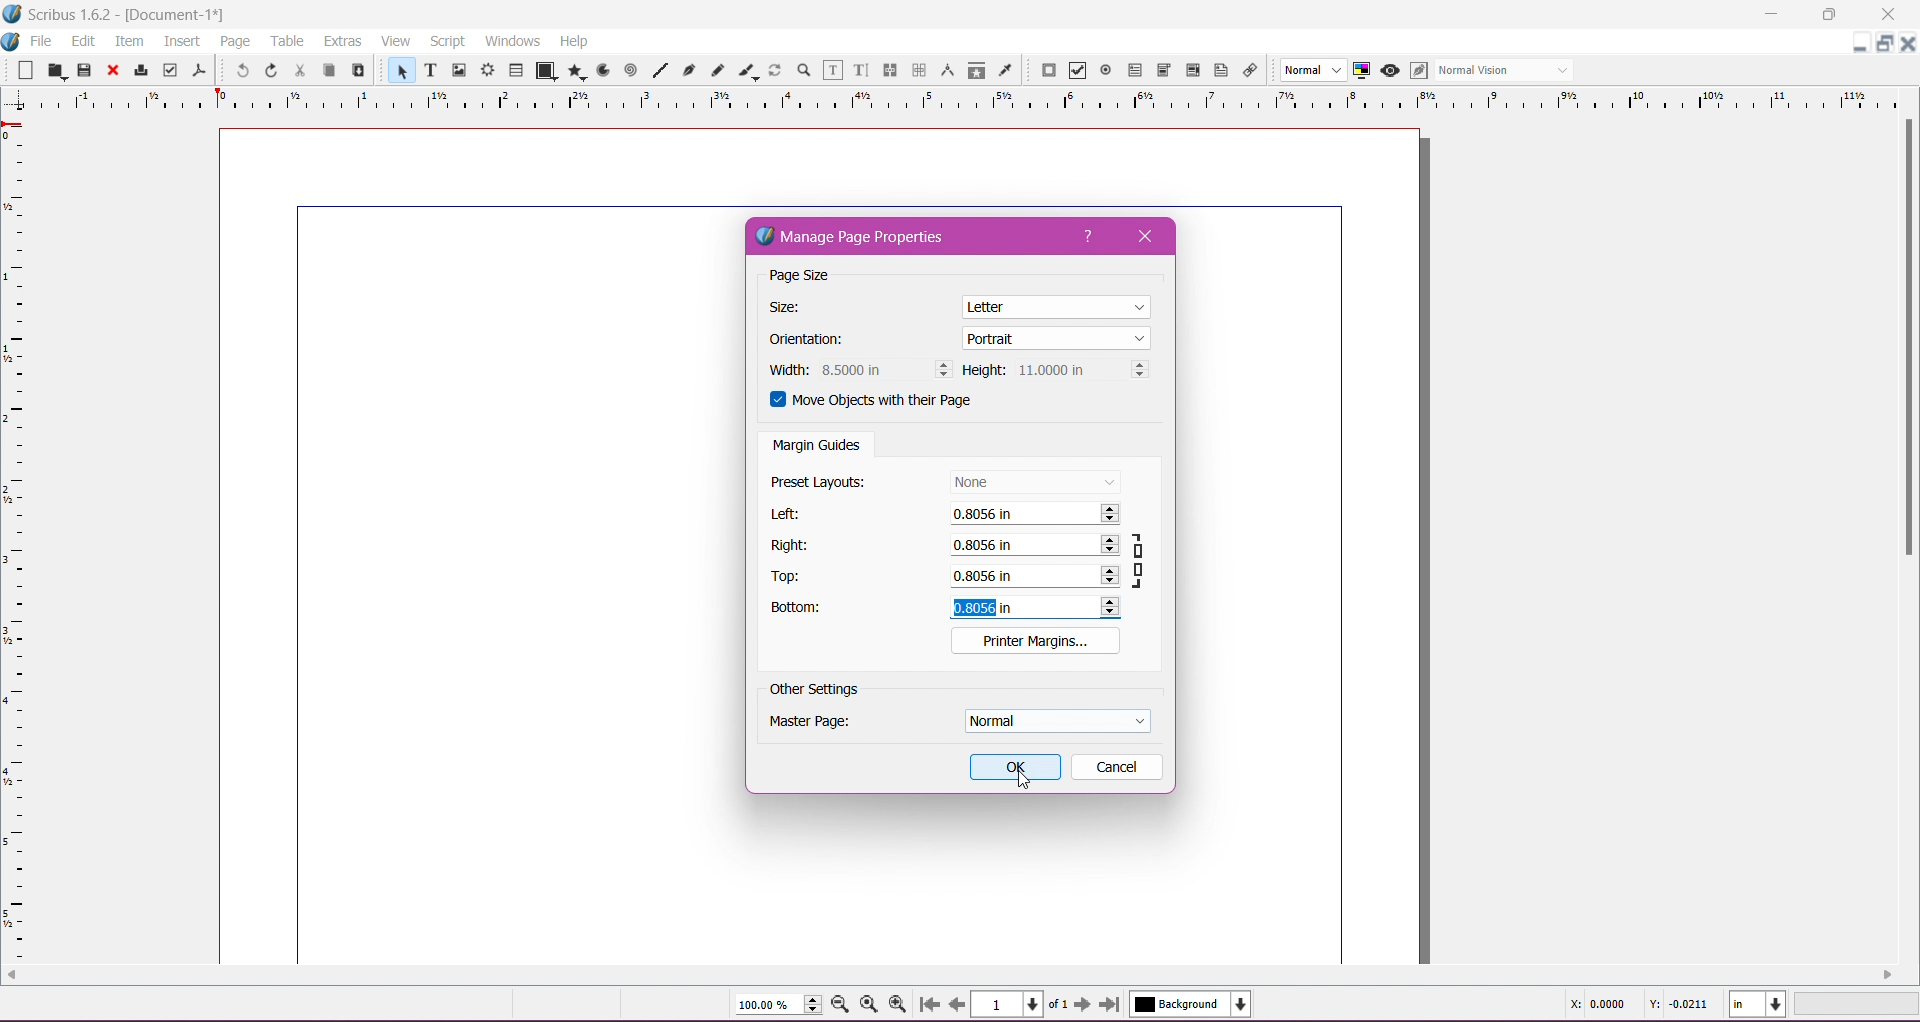 This screenshot has width=1920, height=1022. I want to click on Undo, so click(239, 72).